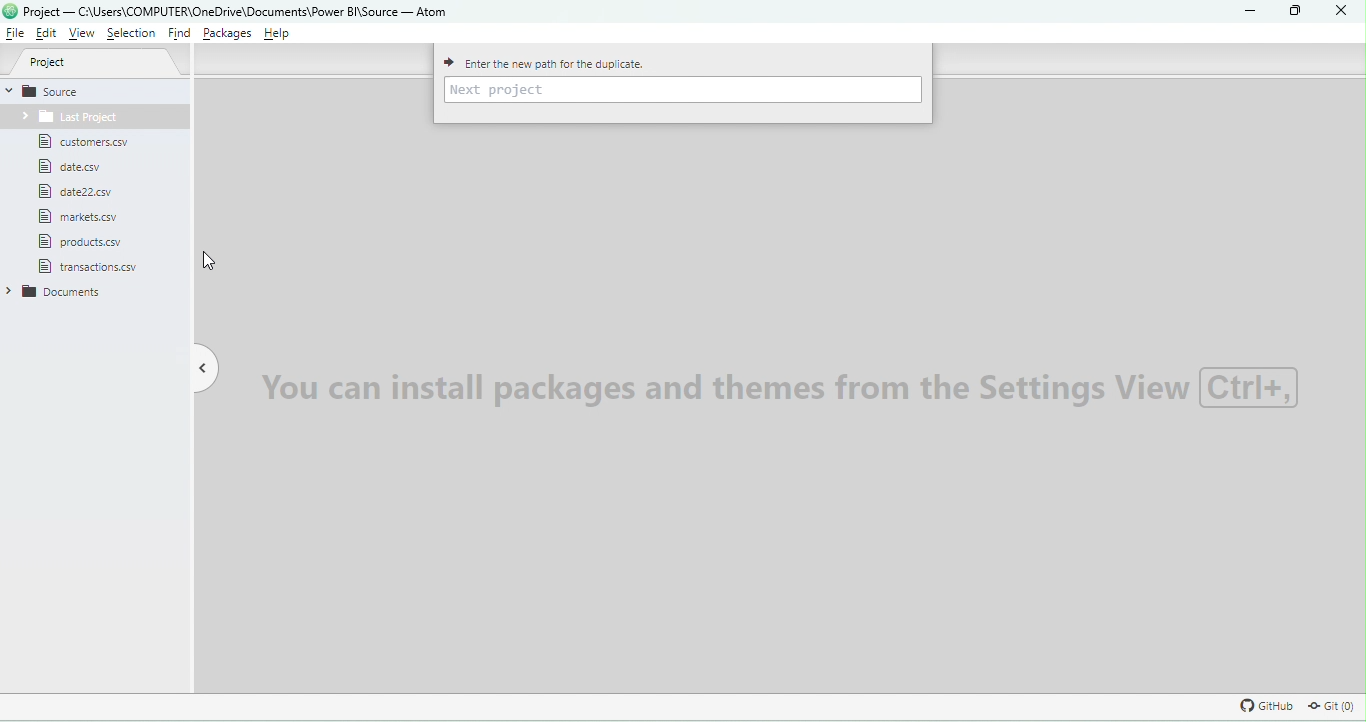 The width and height of the screenshot is (1366, 722). Describe the element at coordinates (684, 88) in the screenshot. I see `Enter path` at that location.